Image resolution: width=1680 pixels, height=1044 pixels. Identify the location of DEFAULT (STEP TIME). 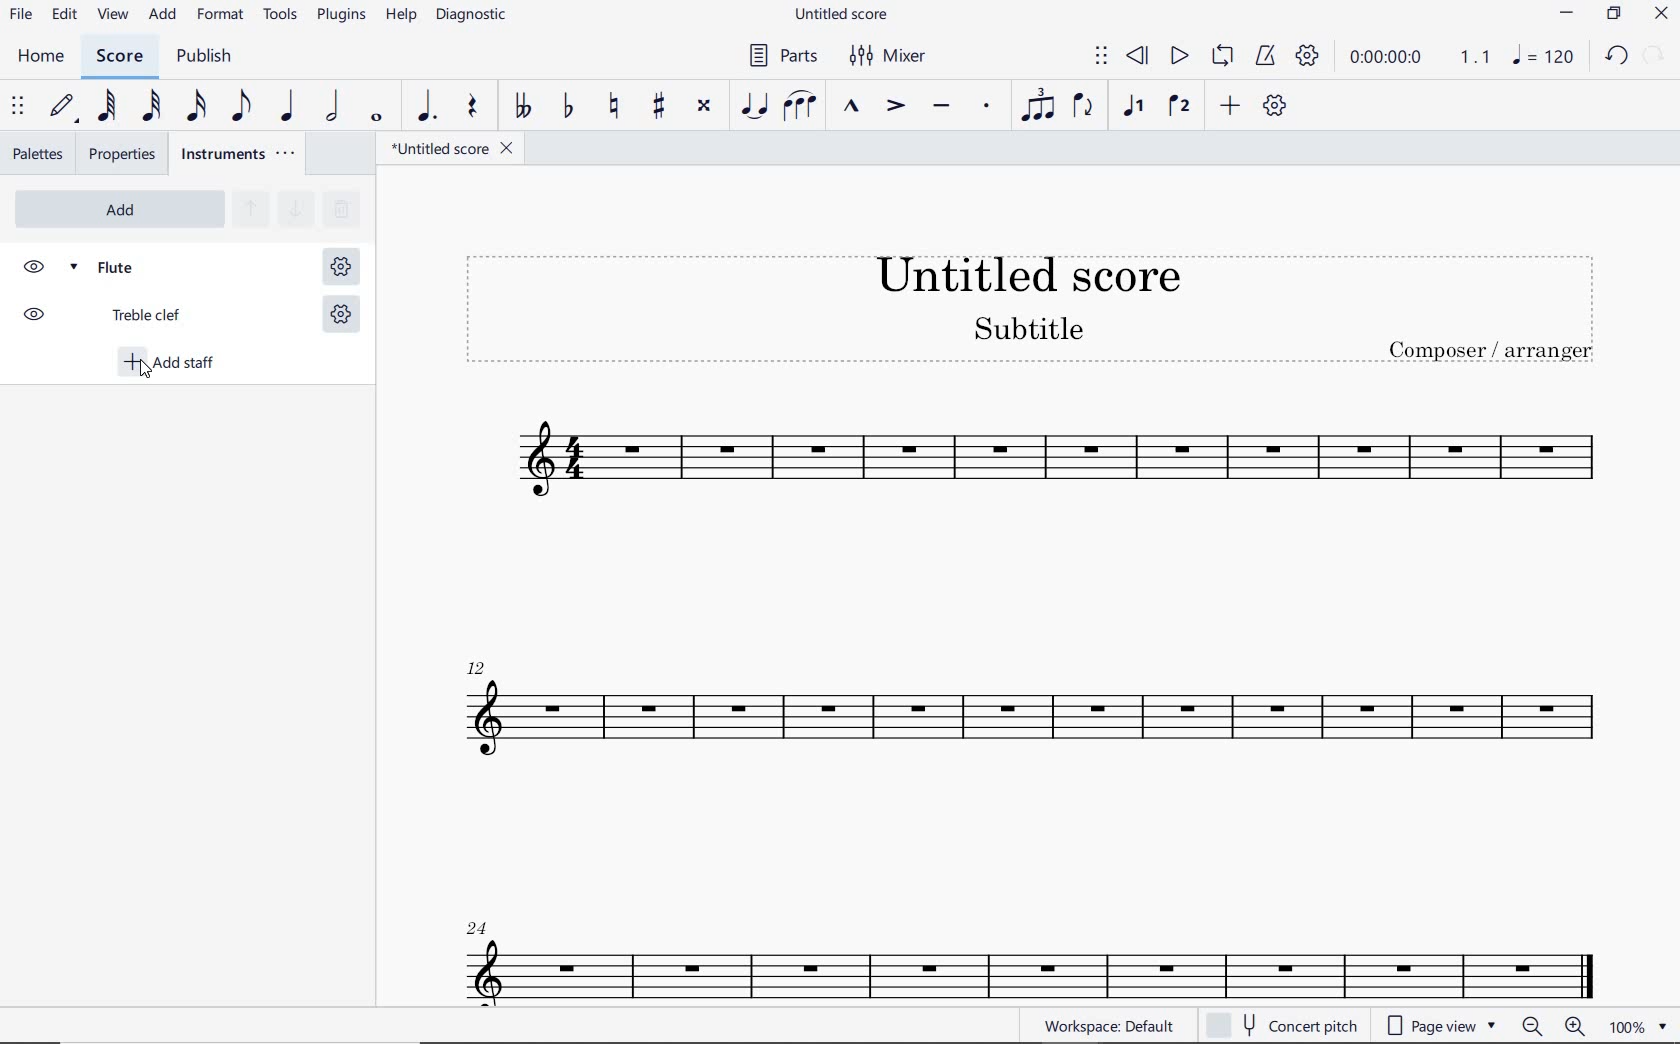
(63, 107).